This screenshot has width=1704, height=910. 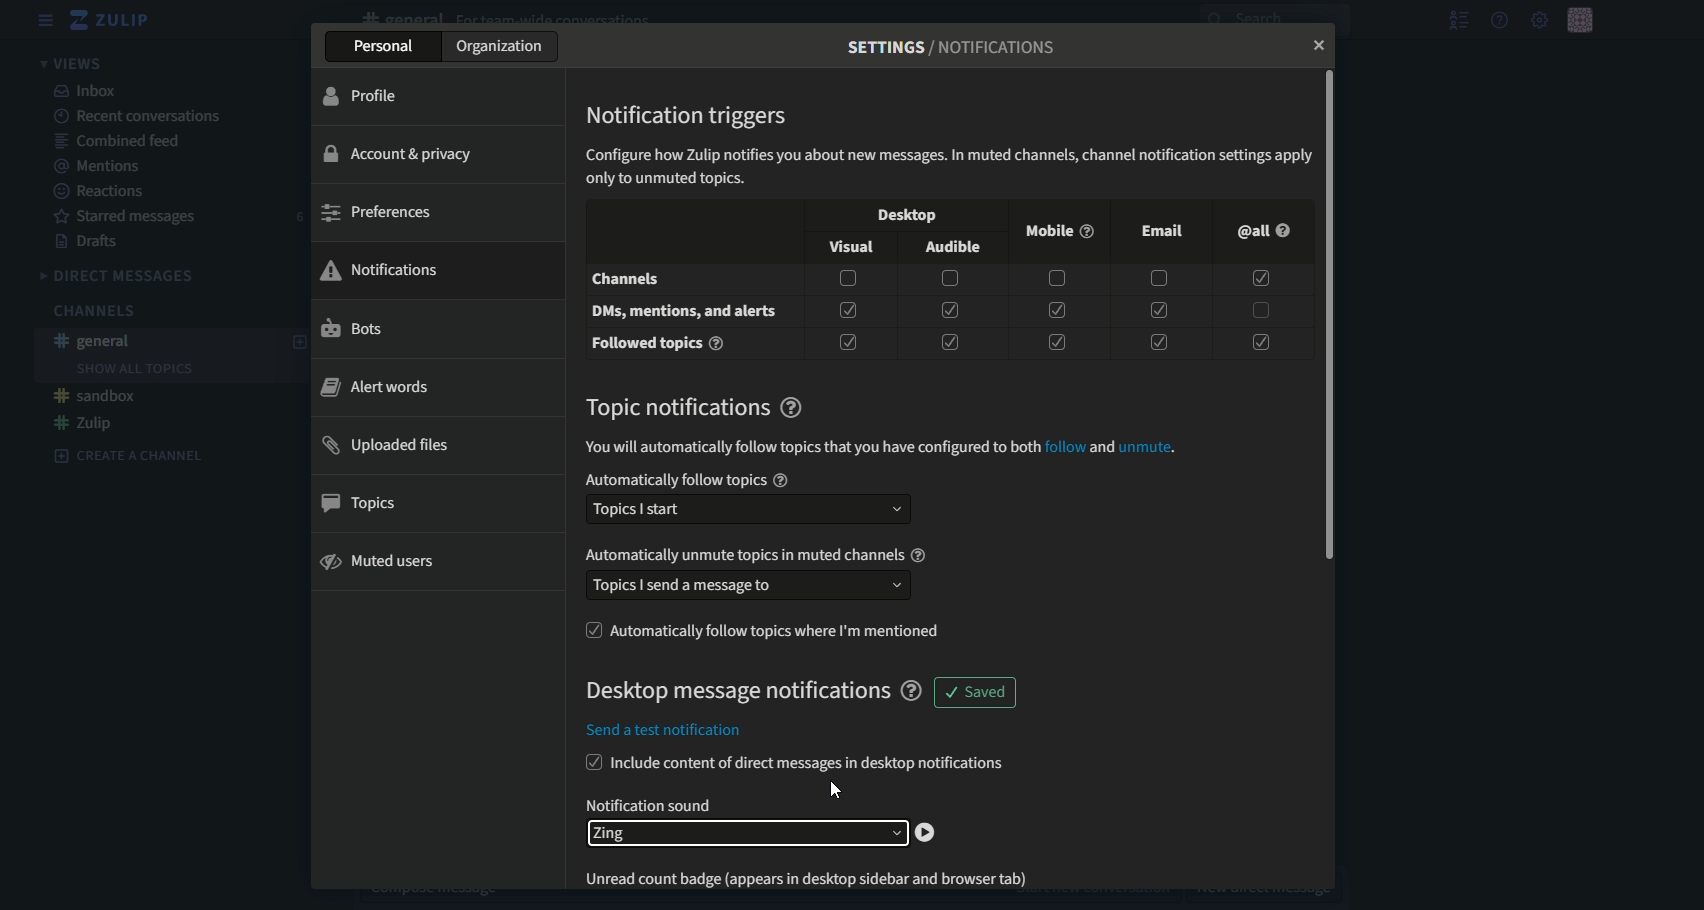 I want to click on help, so click(x=912, y=691).